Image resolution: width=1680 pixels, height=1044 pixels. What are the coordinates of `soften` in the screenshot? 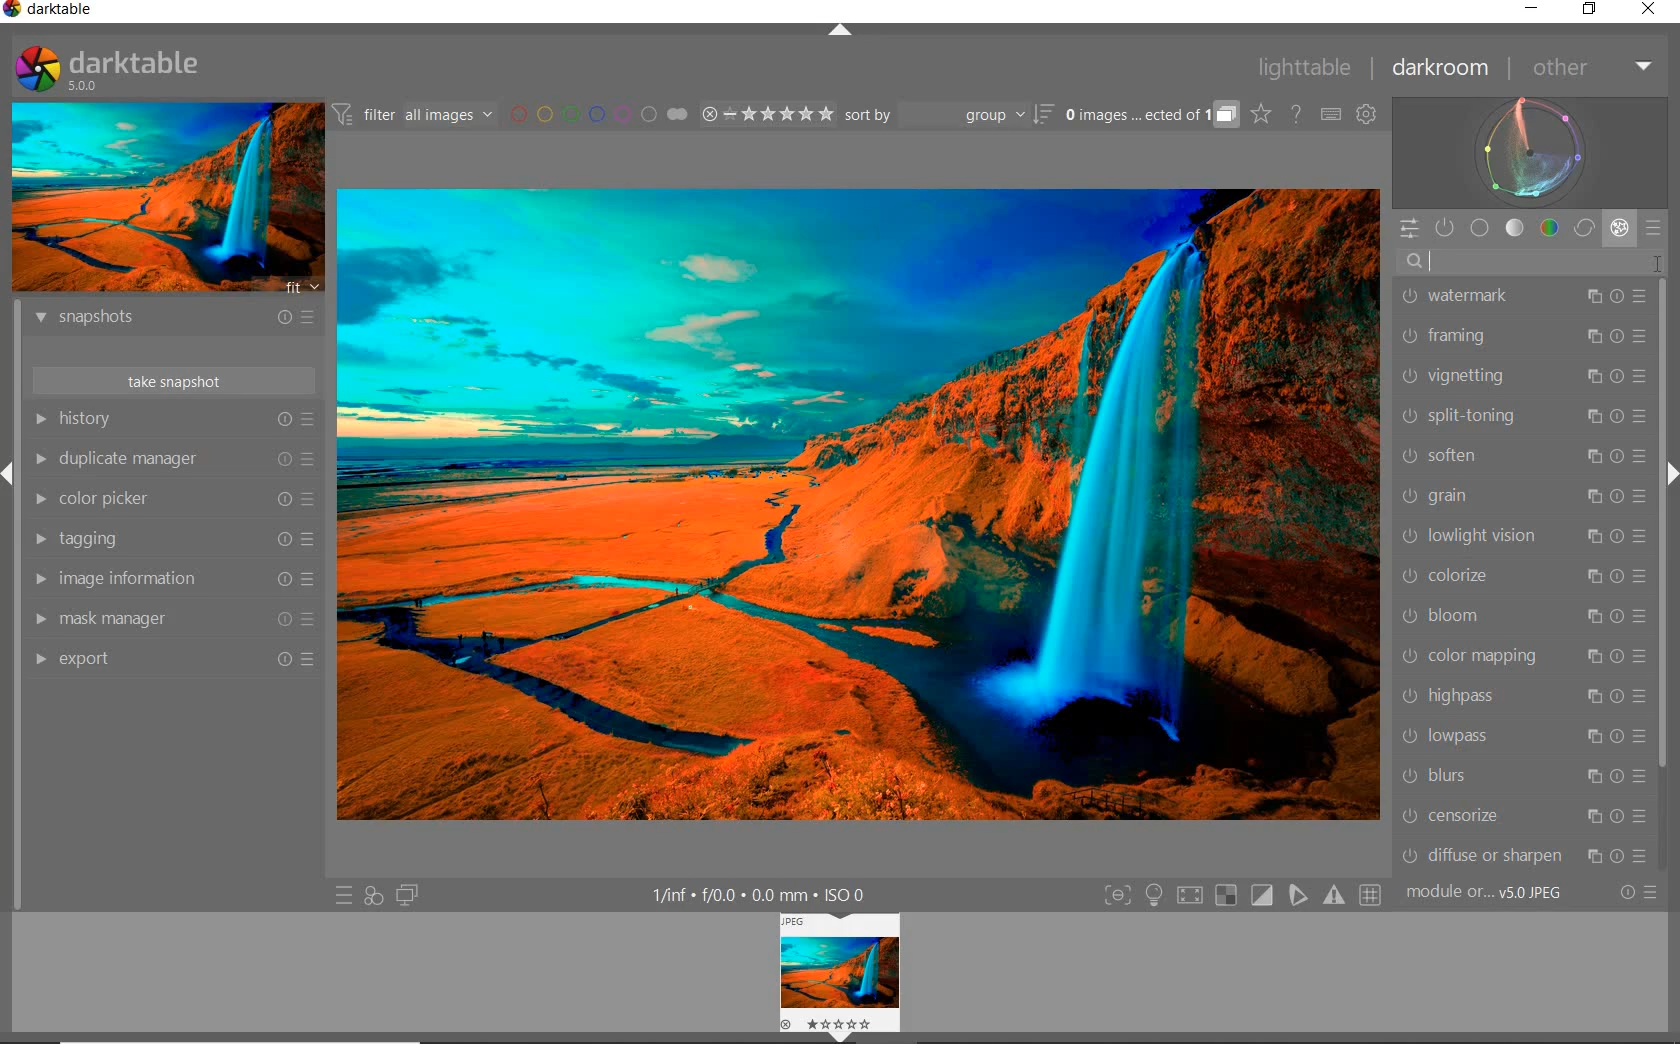 It's located at (1524, 456).